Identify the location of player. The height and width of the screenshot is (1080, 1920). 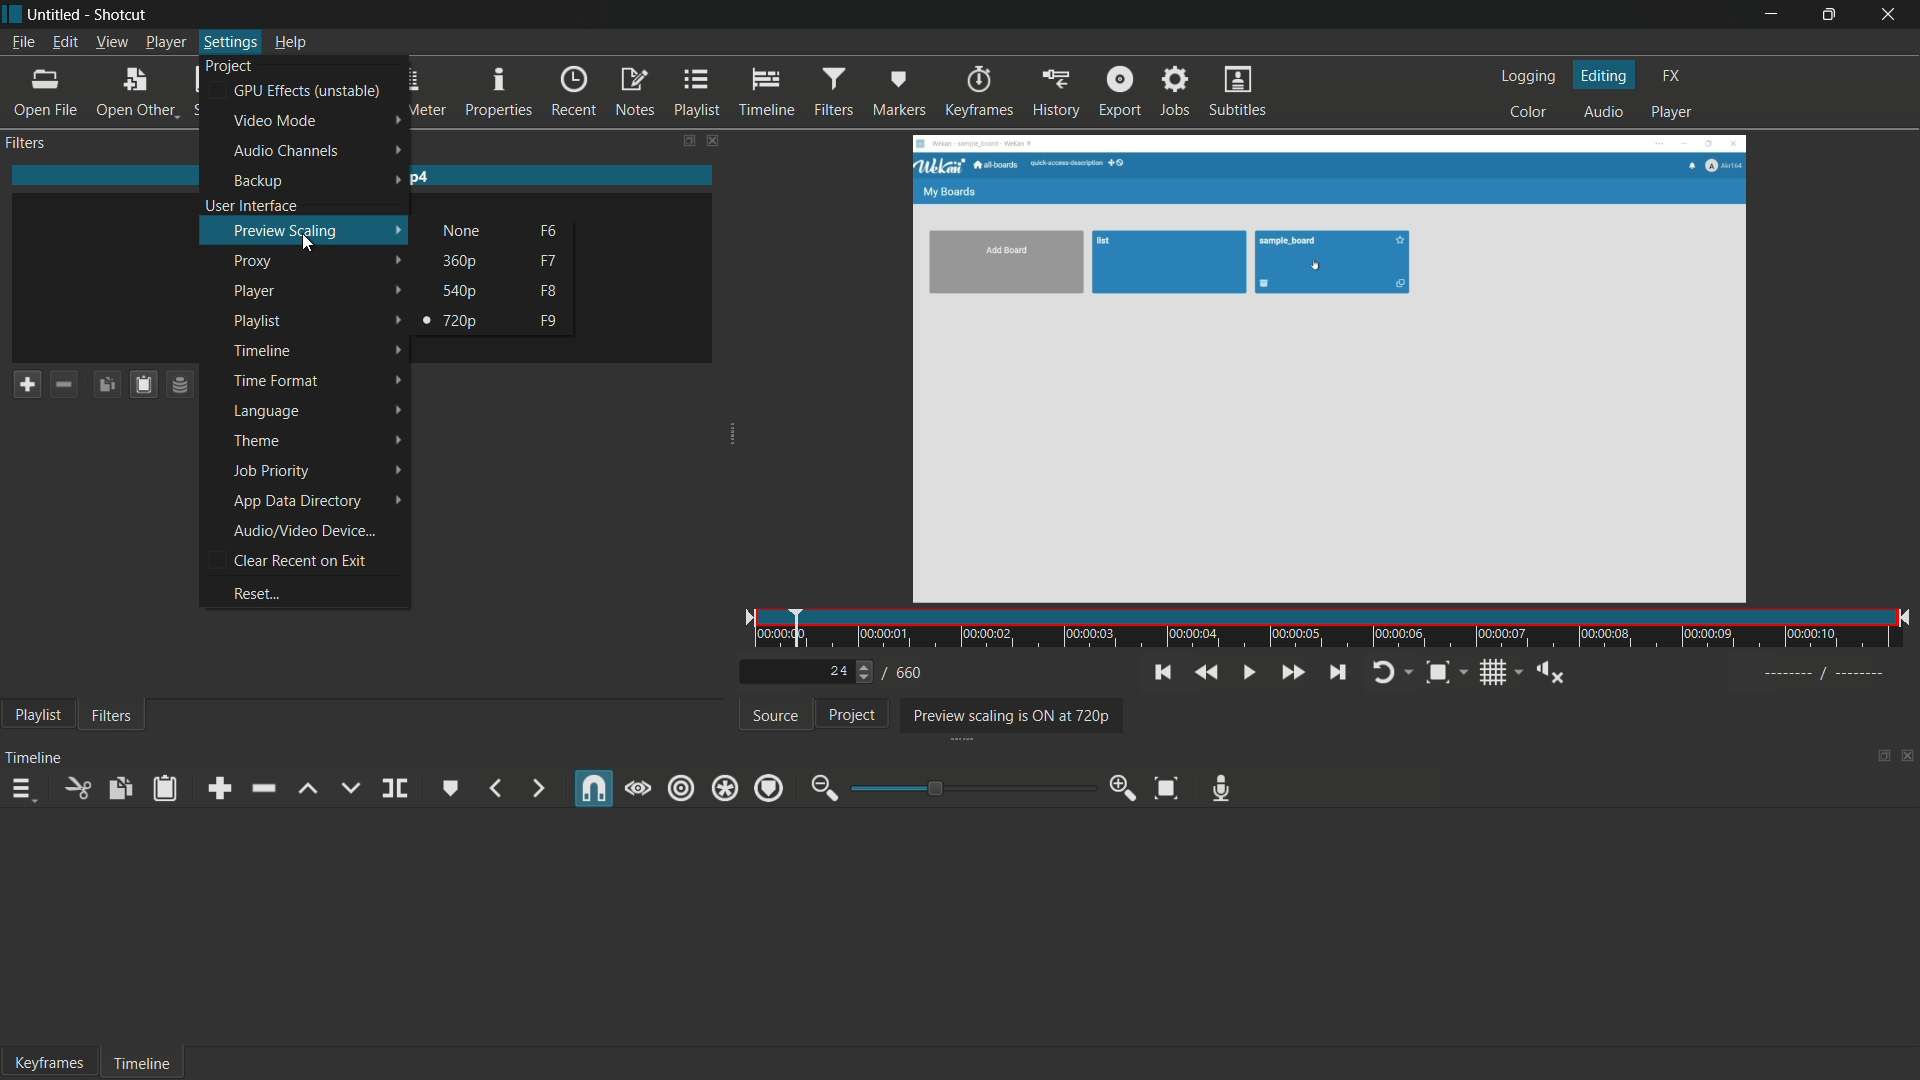
(256, 291).